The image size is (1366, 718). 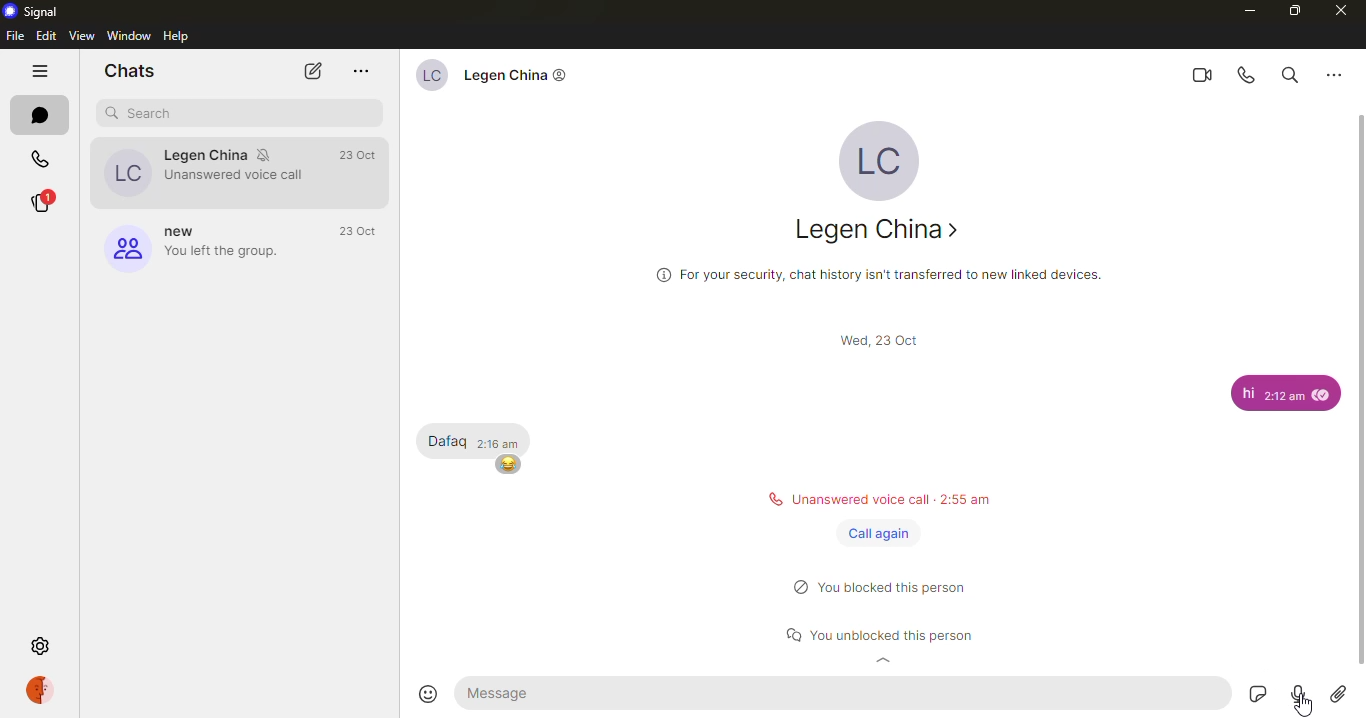 I want to click on status message, so click(x=880, y=632).